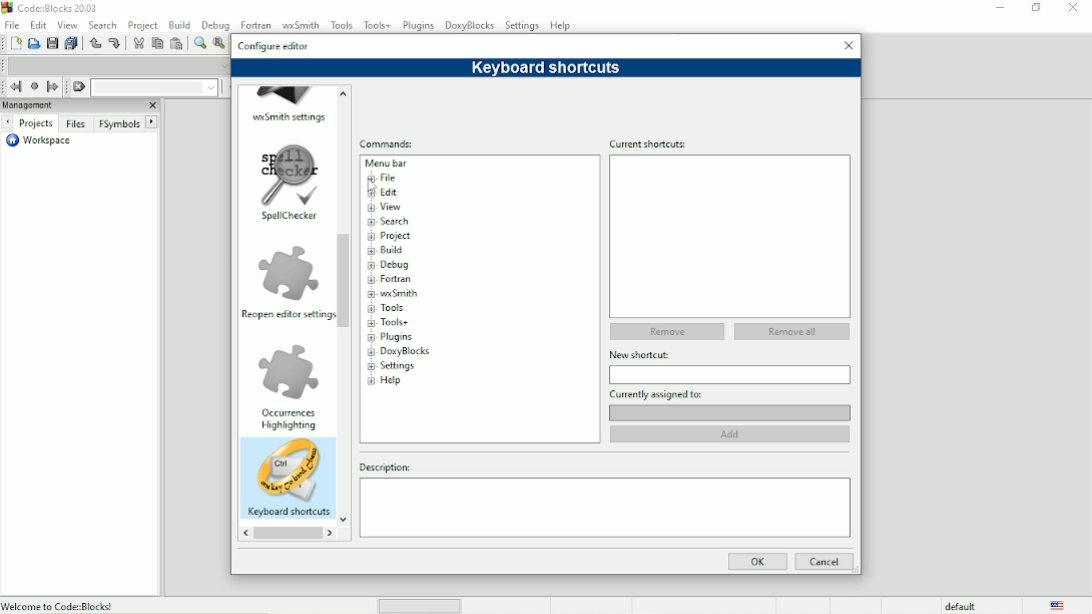  I want to click on wxSmith, so click(405, 294).